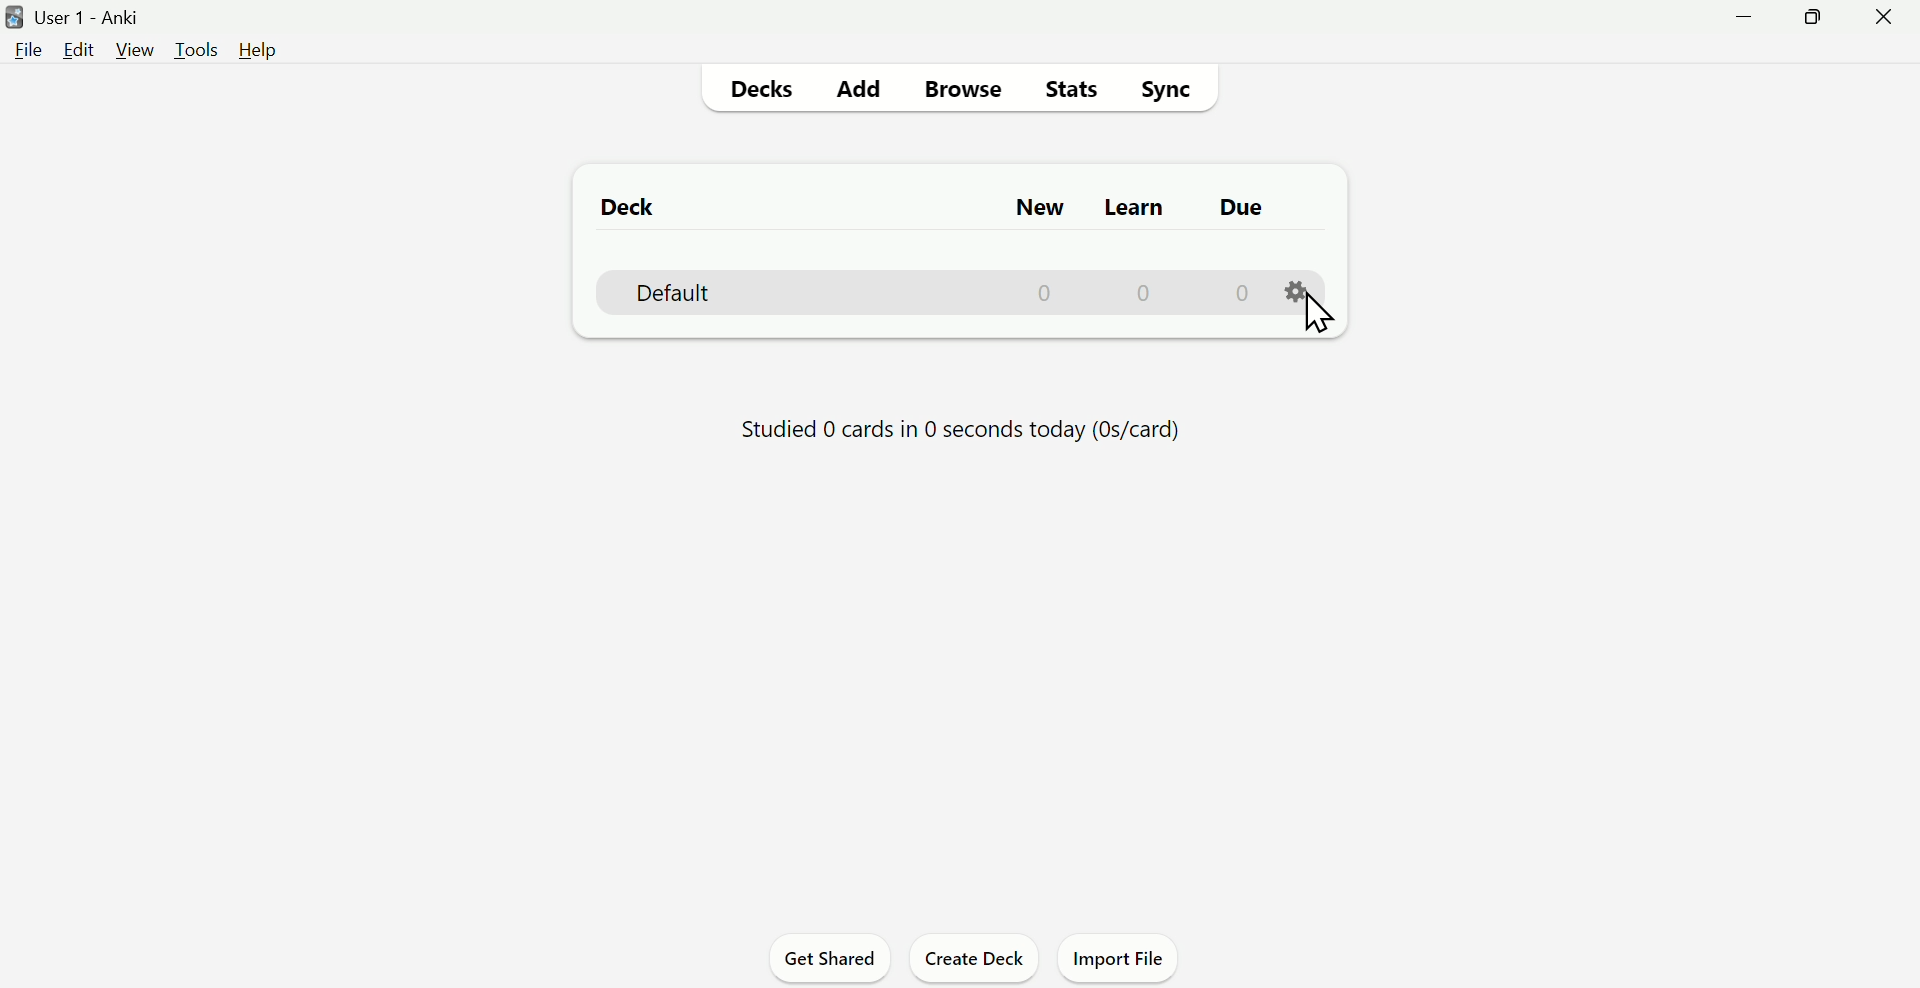 This screenshot has width=1920, height=988. Describe the element at coordinates (1813, 23) in the screenshot. I see `Maximize` at that location.